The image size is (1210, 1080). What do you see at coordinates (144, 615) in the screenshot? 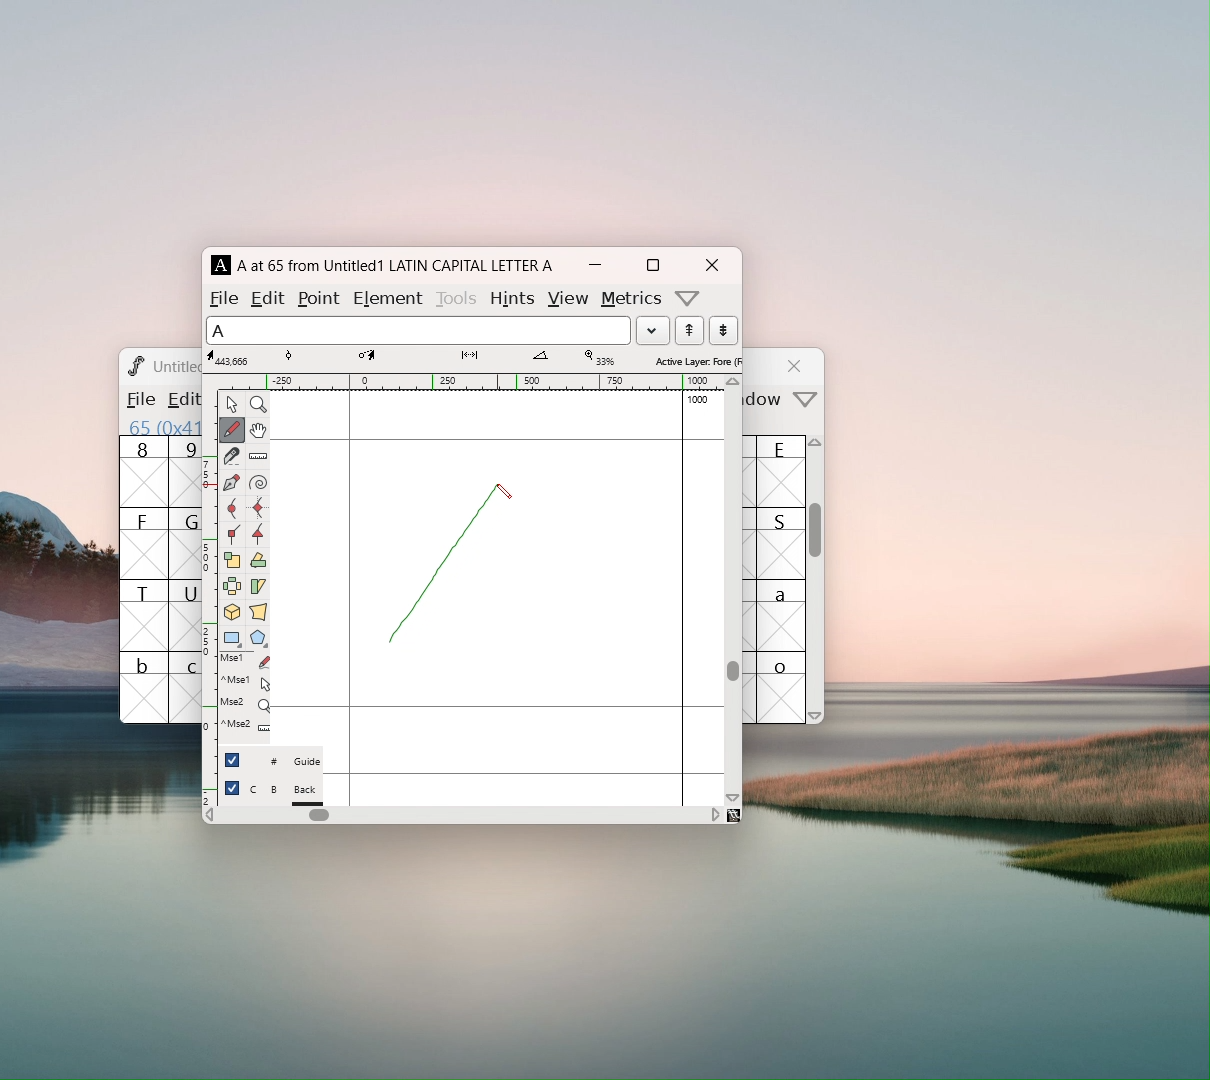
I see `T` at bounding box center [144, 615].